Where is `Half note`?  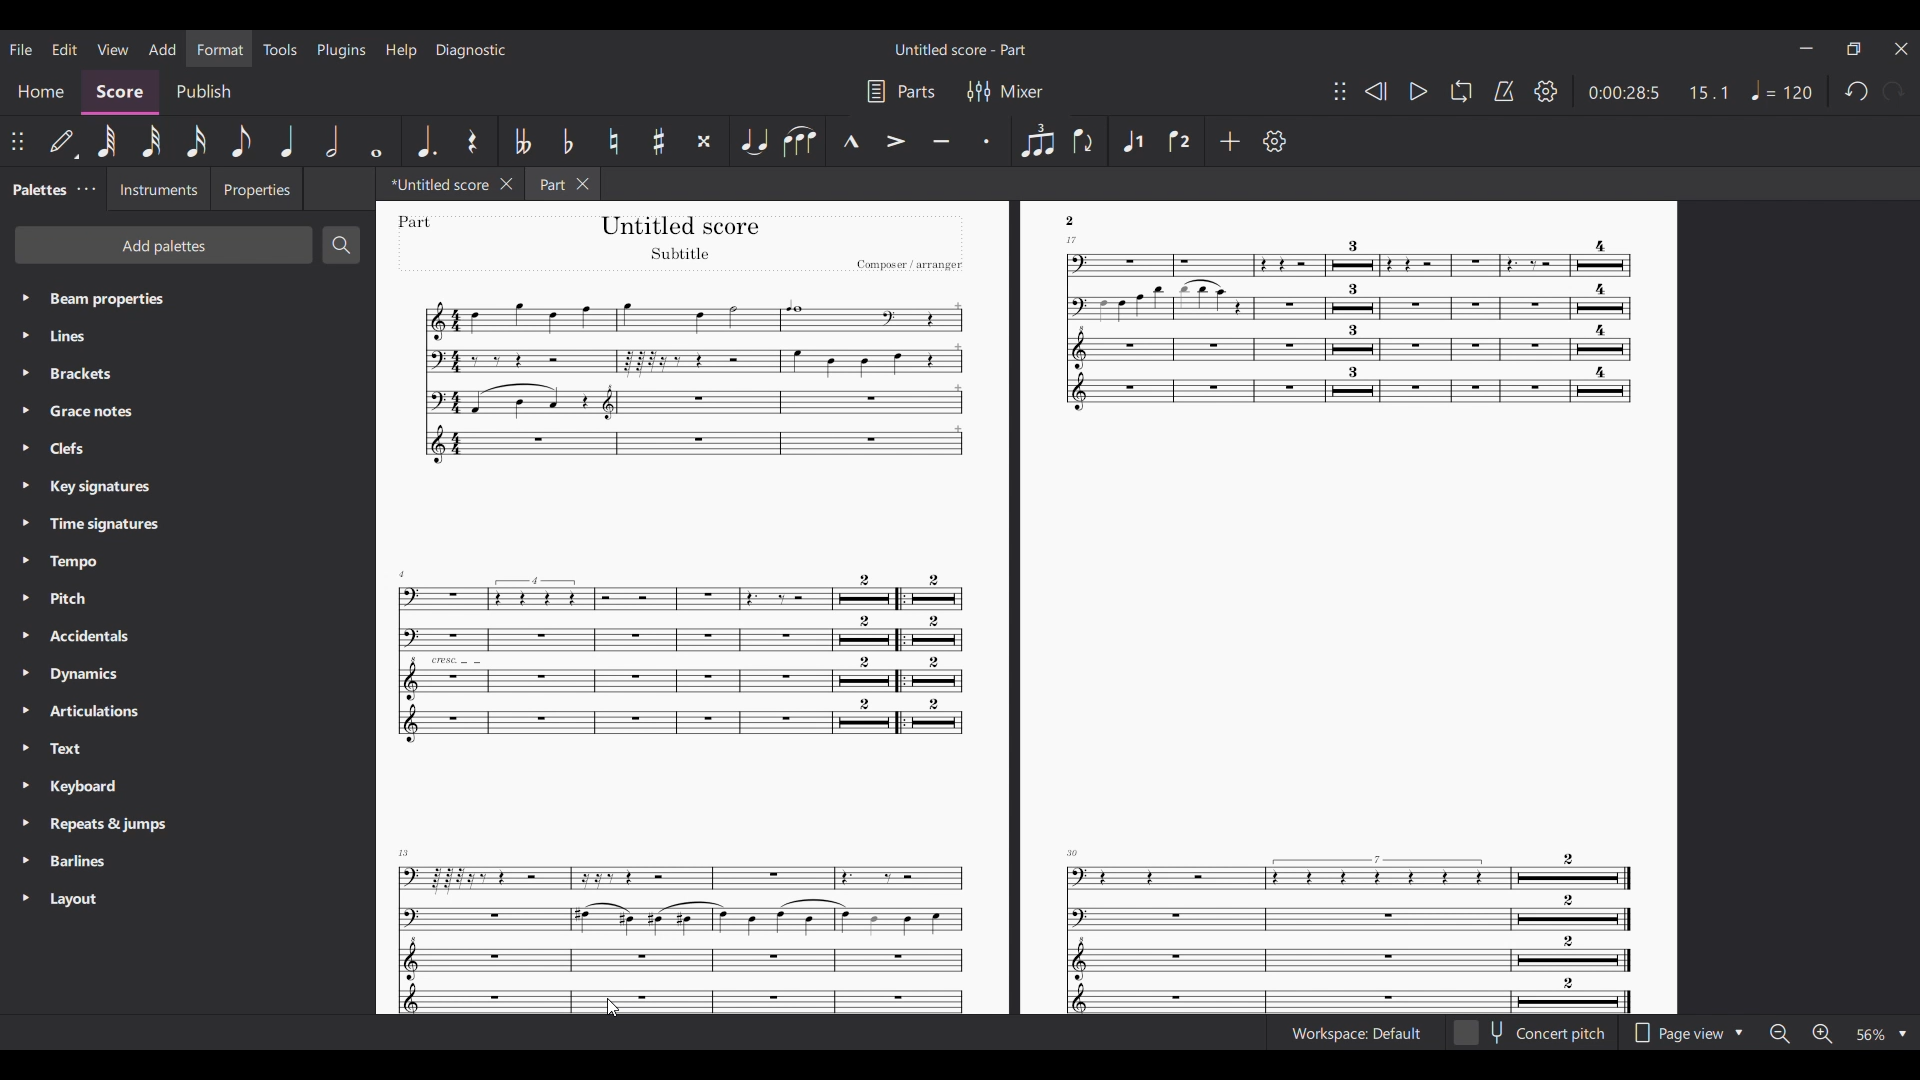
Half note is located at coordinates (333, 141).